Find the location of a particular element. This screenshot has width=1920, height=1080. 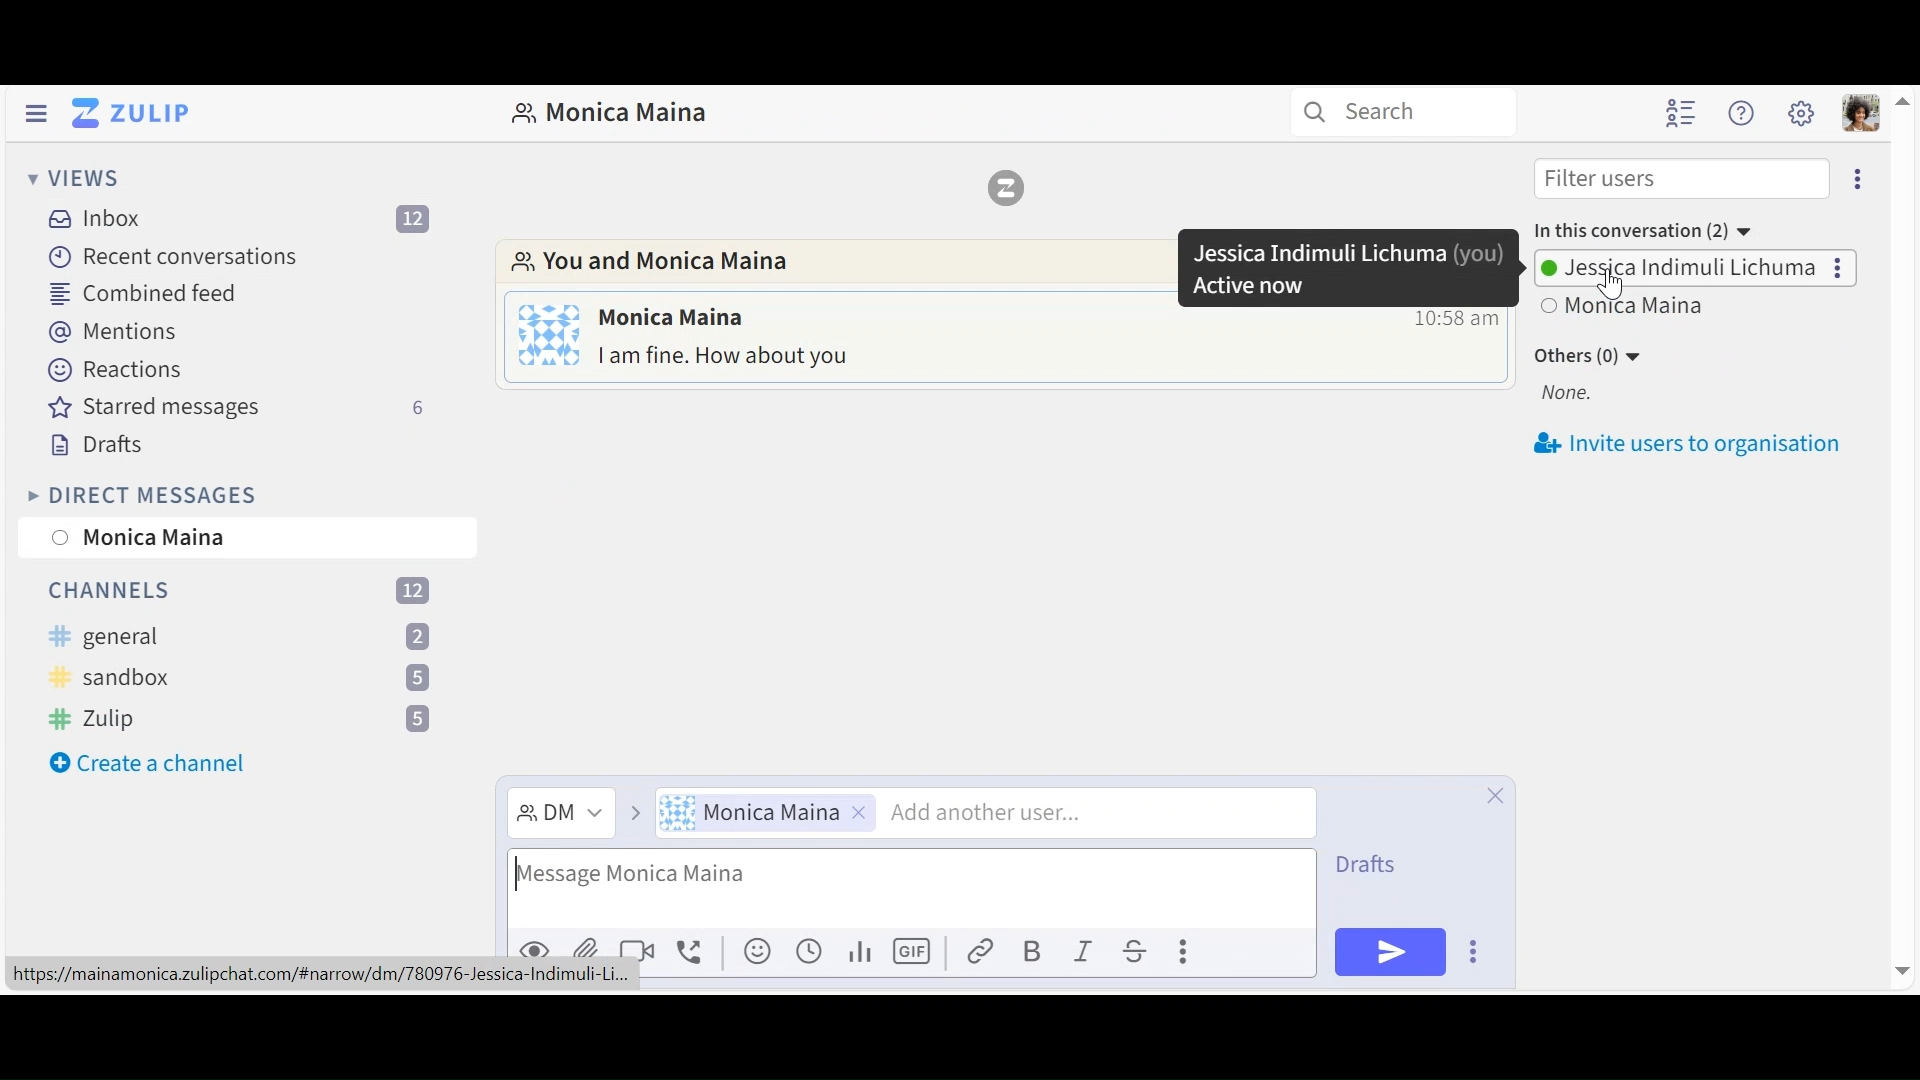

Hide user list is located at coordinates (1683, 112).